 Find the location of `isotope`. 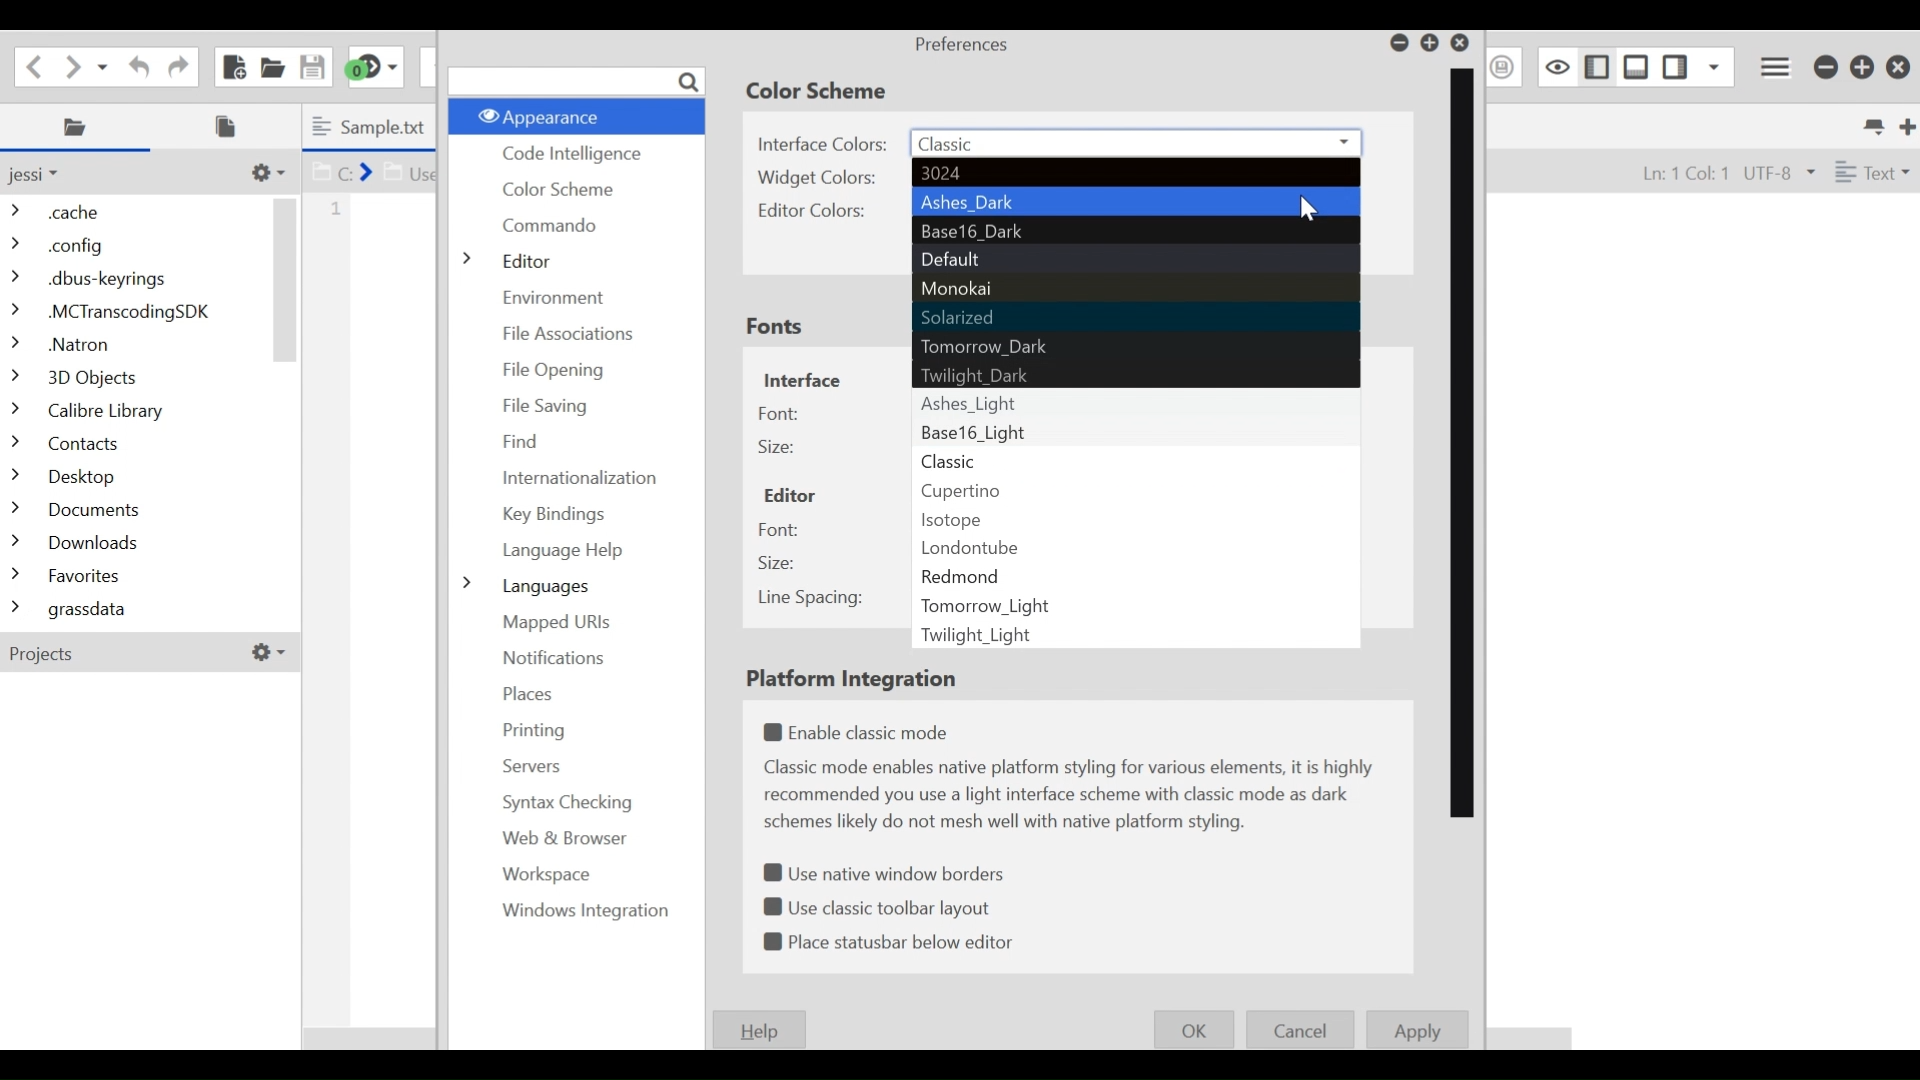

isotope is located at coordinates (1132, 515).